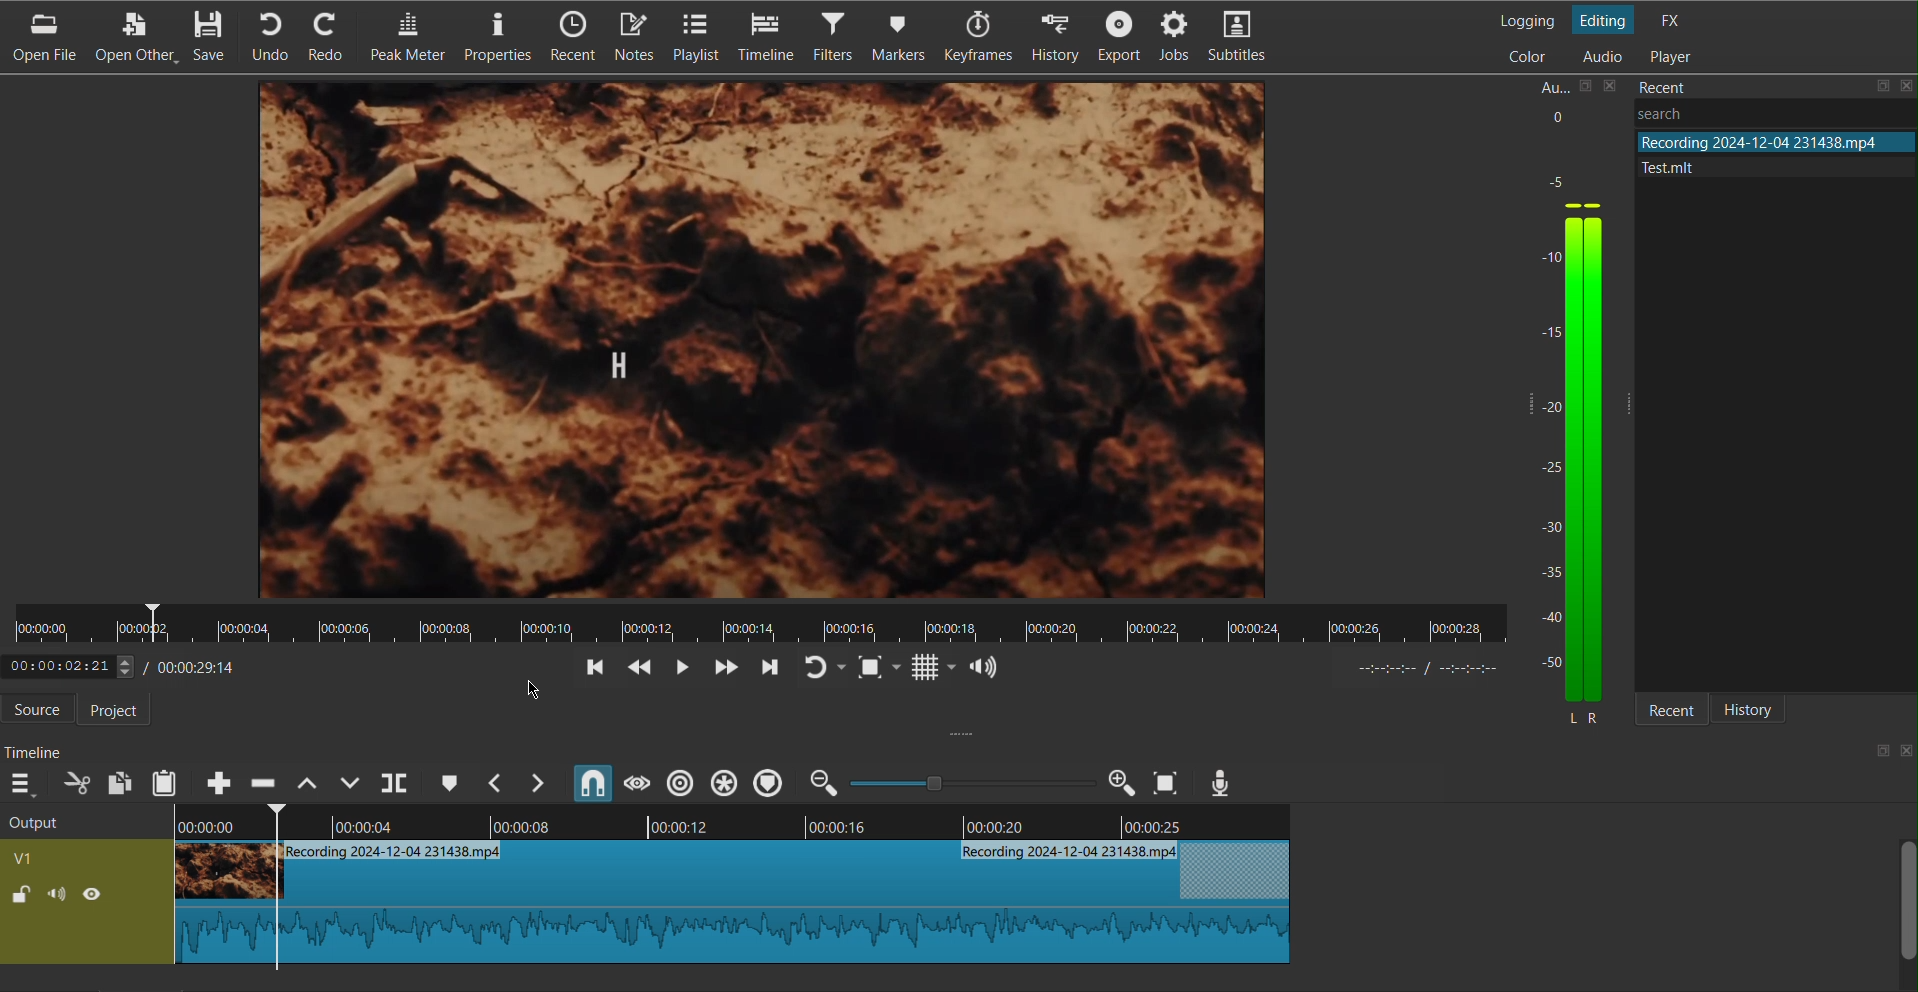 The height and width of the screenshot is (992, 1918). I want to click on Audio Levels, so click(1577, 416).